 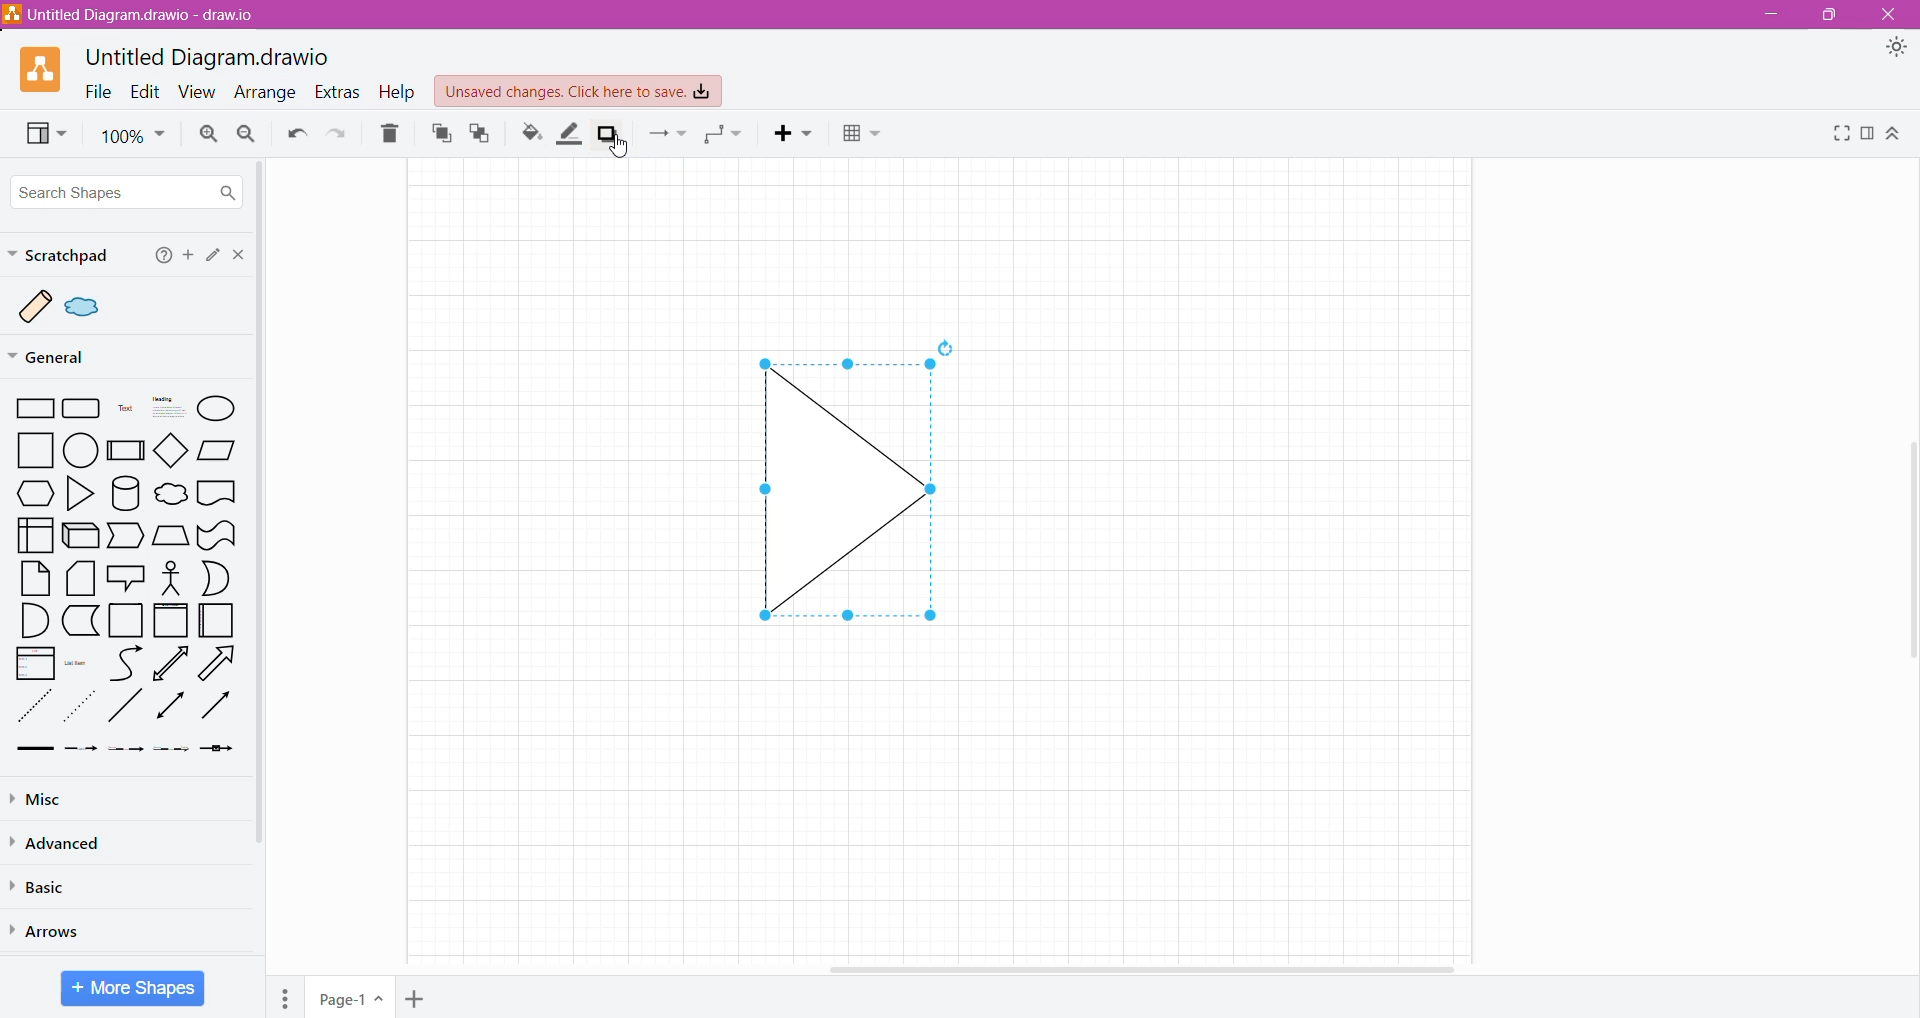 What do you see at coordinates (348, 997) in the screenshot?
I see `Page Name` at bounding box center [348, 997].